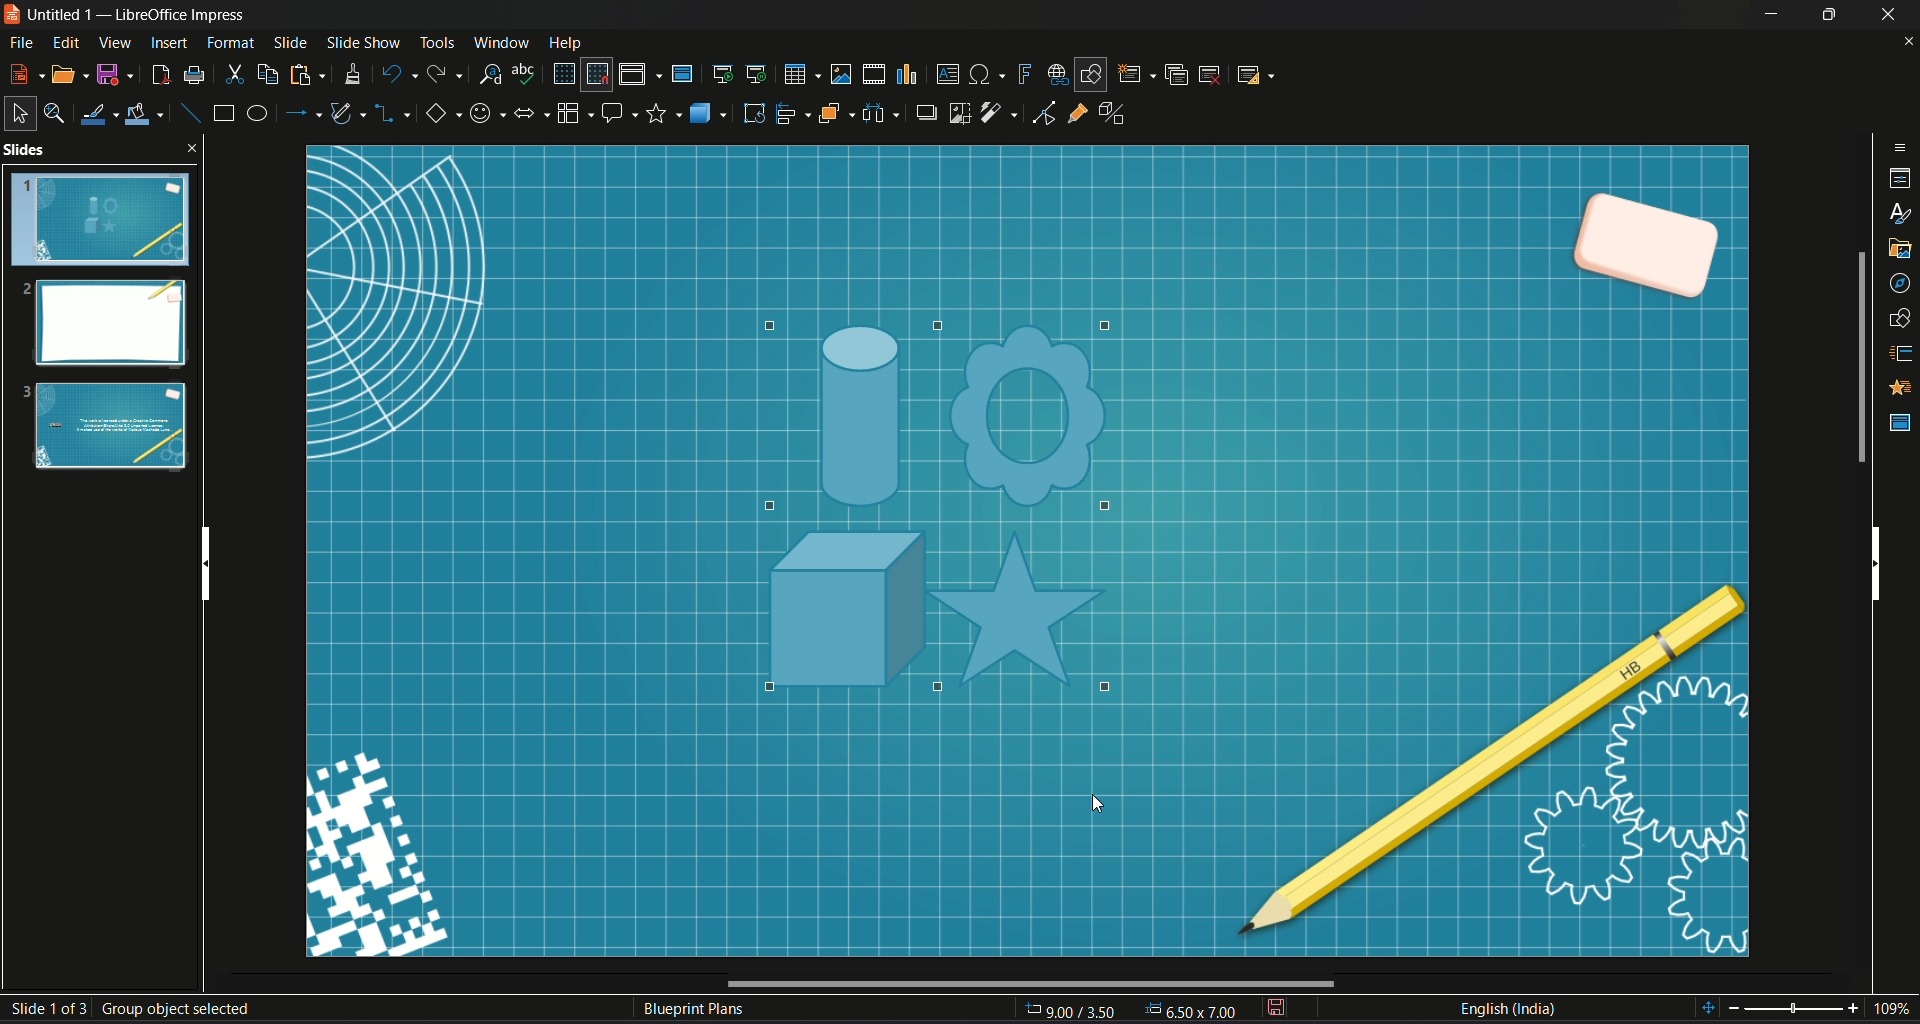 This screenshot has width=1920, height=1024. I want to click on Horizontal Scroll, so click(1027, 984).